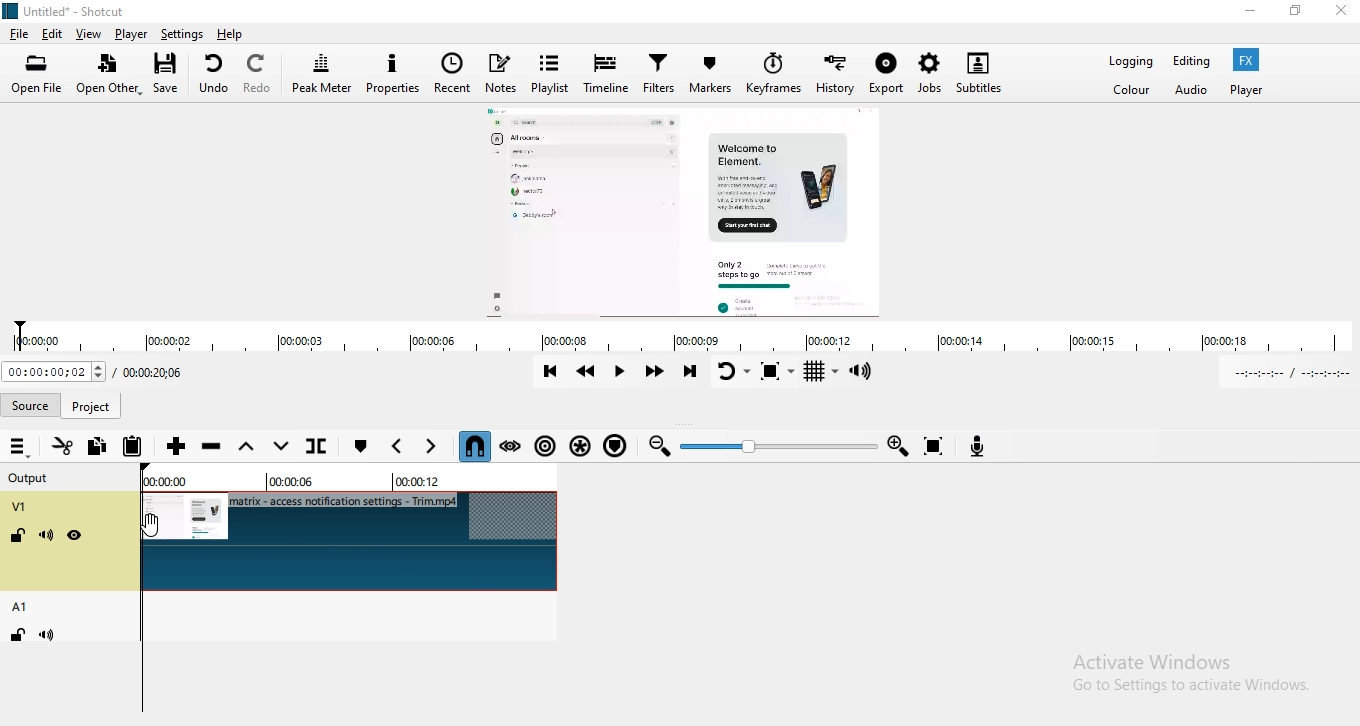  What do you see at coordinates (173, 445) in the screenshot?
I see `Append` at bounding box center [173, 445].